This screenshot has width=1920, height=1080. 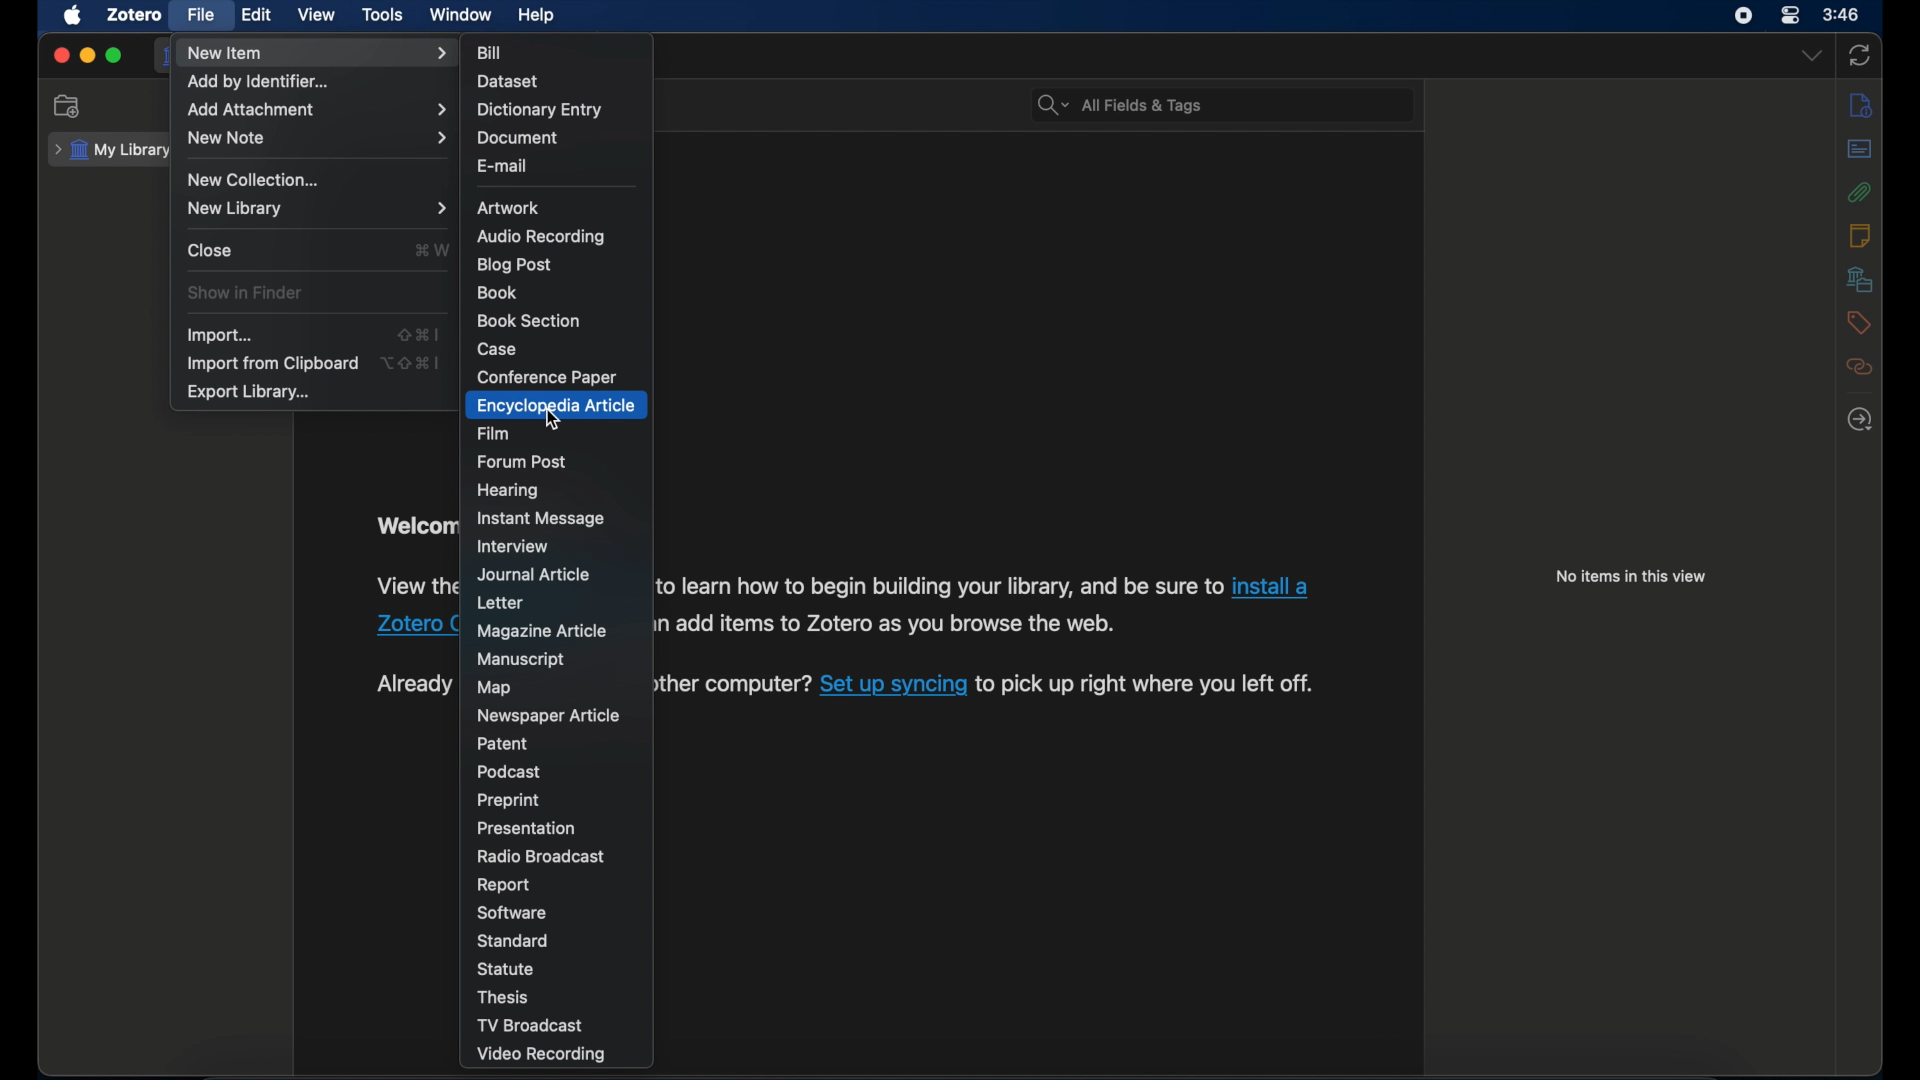 I want to click on case, so click(x=497, y=350).